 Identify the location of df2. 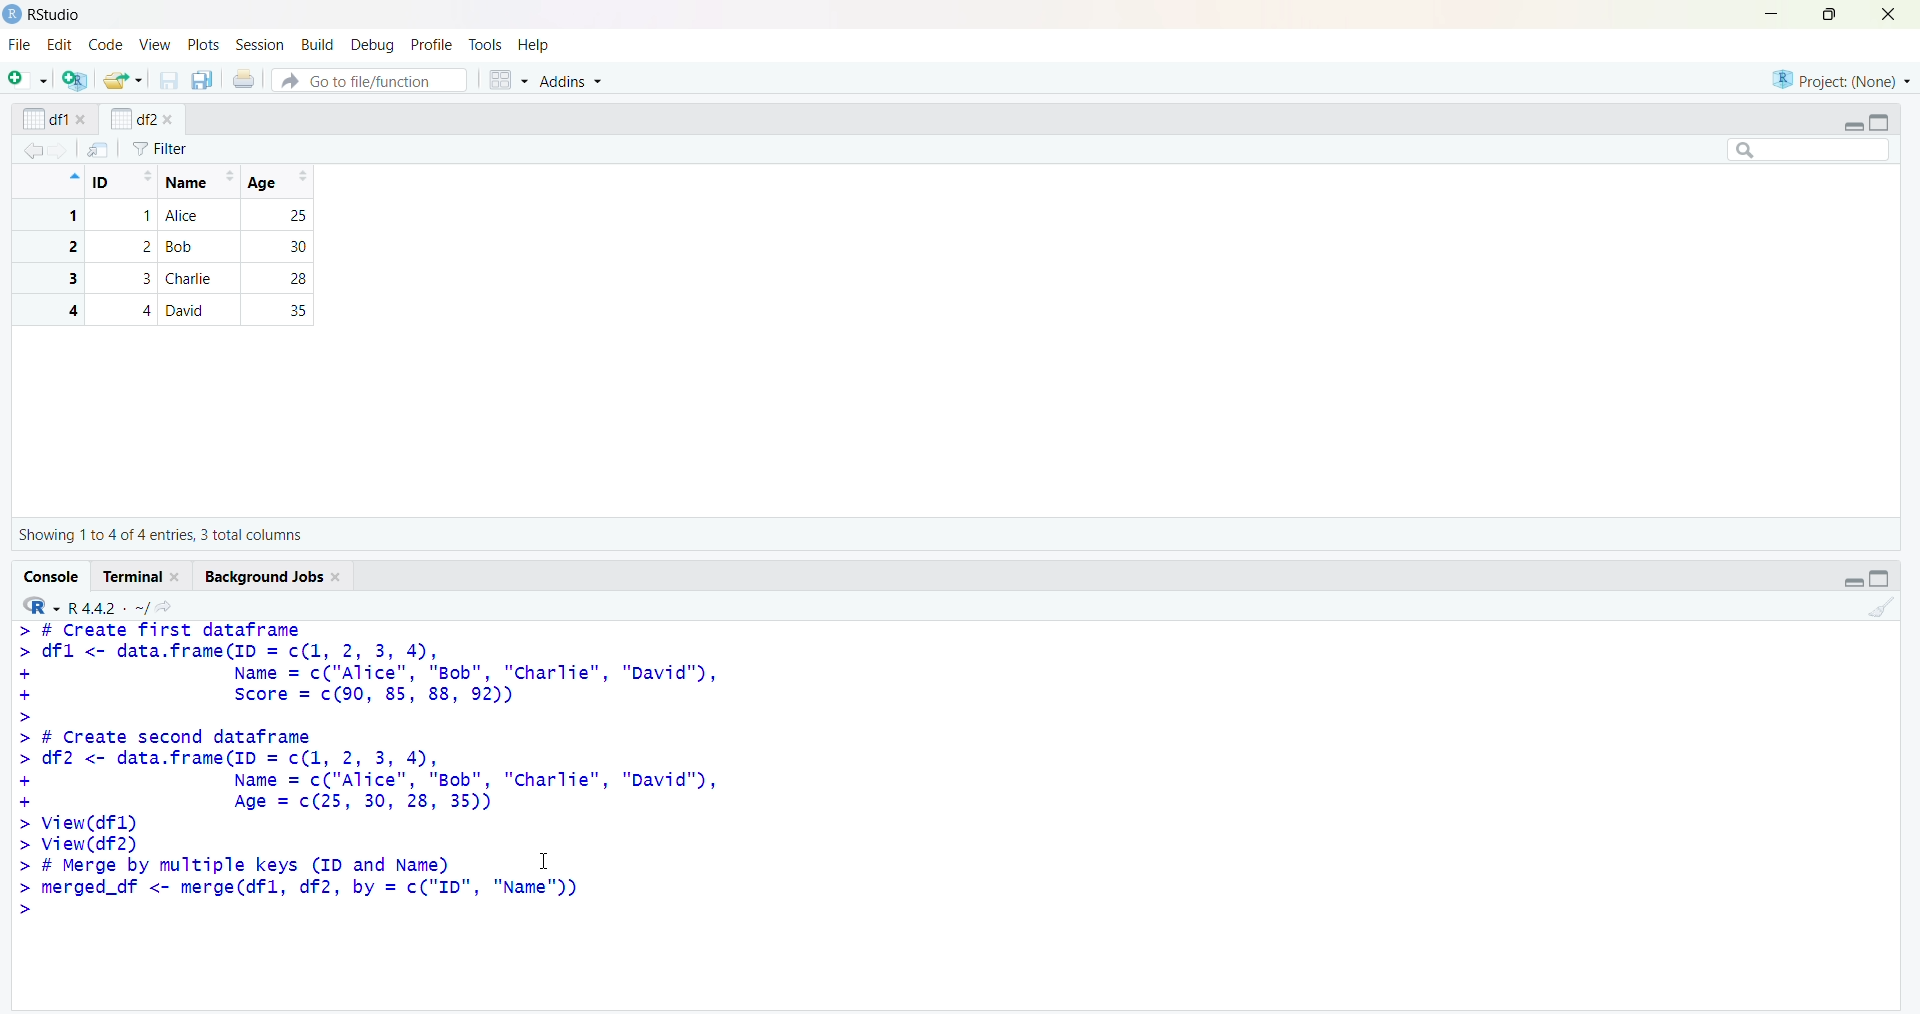
(132, 118).